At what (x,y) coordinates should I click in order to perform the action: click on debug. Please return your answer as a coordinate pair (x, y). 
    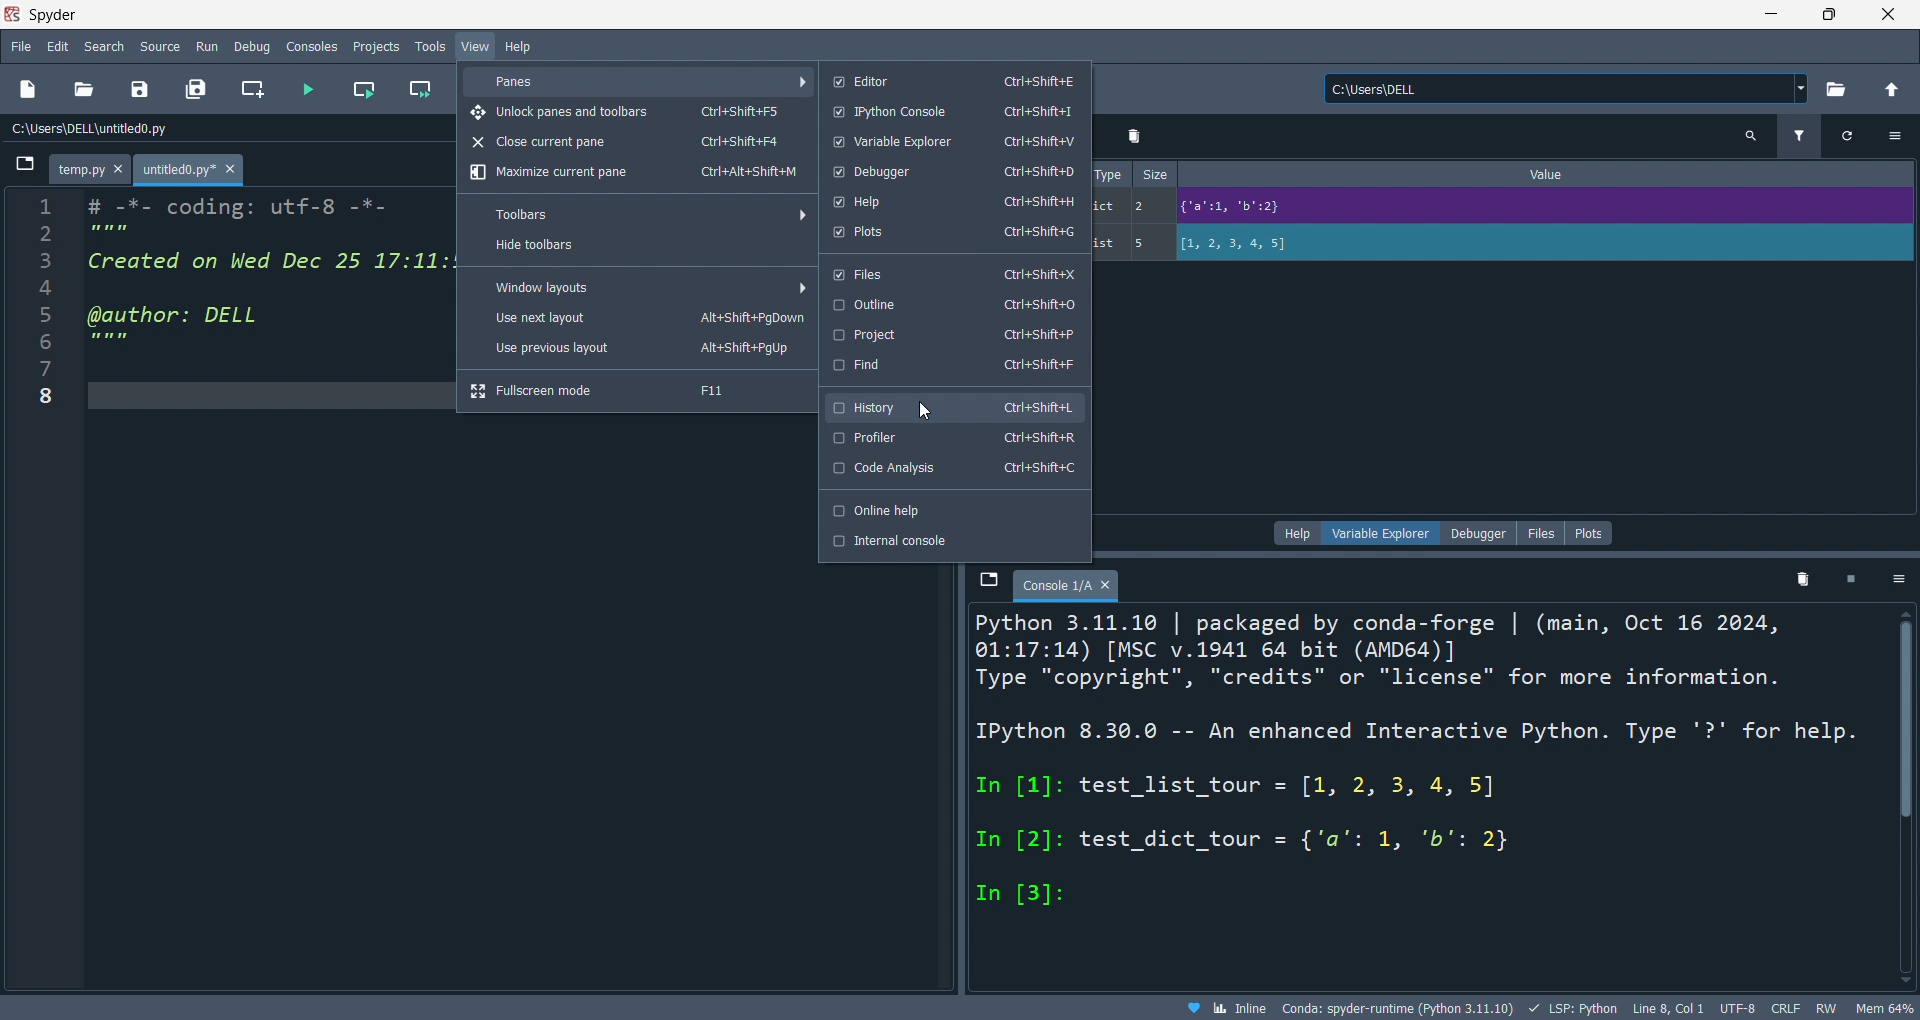
    Looking at the image, I should click on (255, 46).